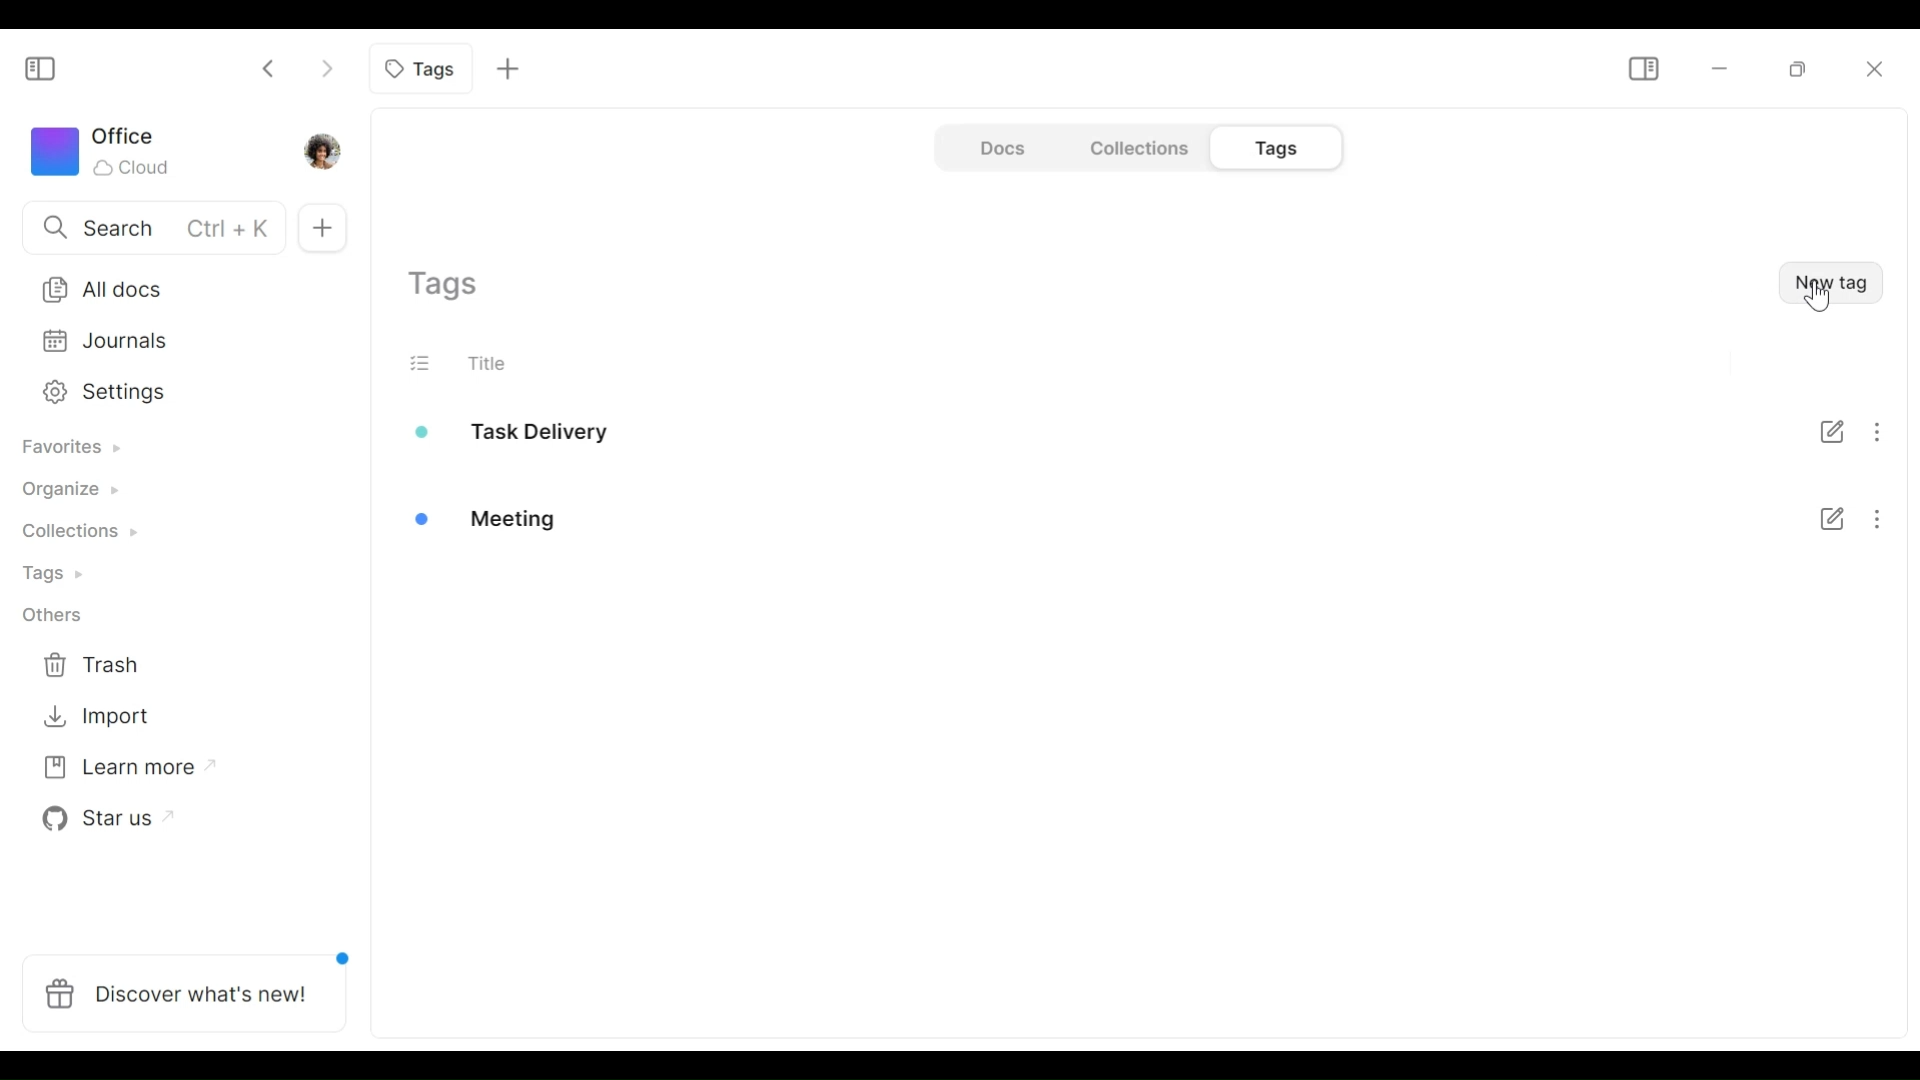 This screenshot has width=1920, height=1080. Describe the element at coordinates (1886, 477) in the screenshot. I see `More options` at that location.